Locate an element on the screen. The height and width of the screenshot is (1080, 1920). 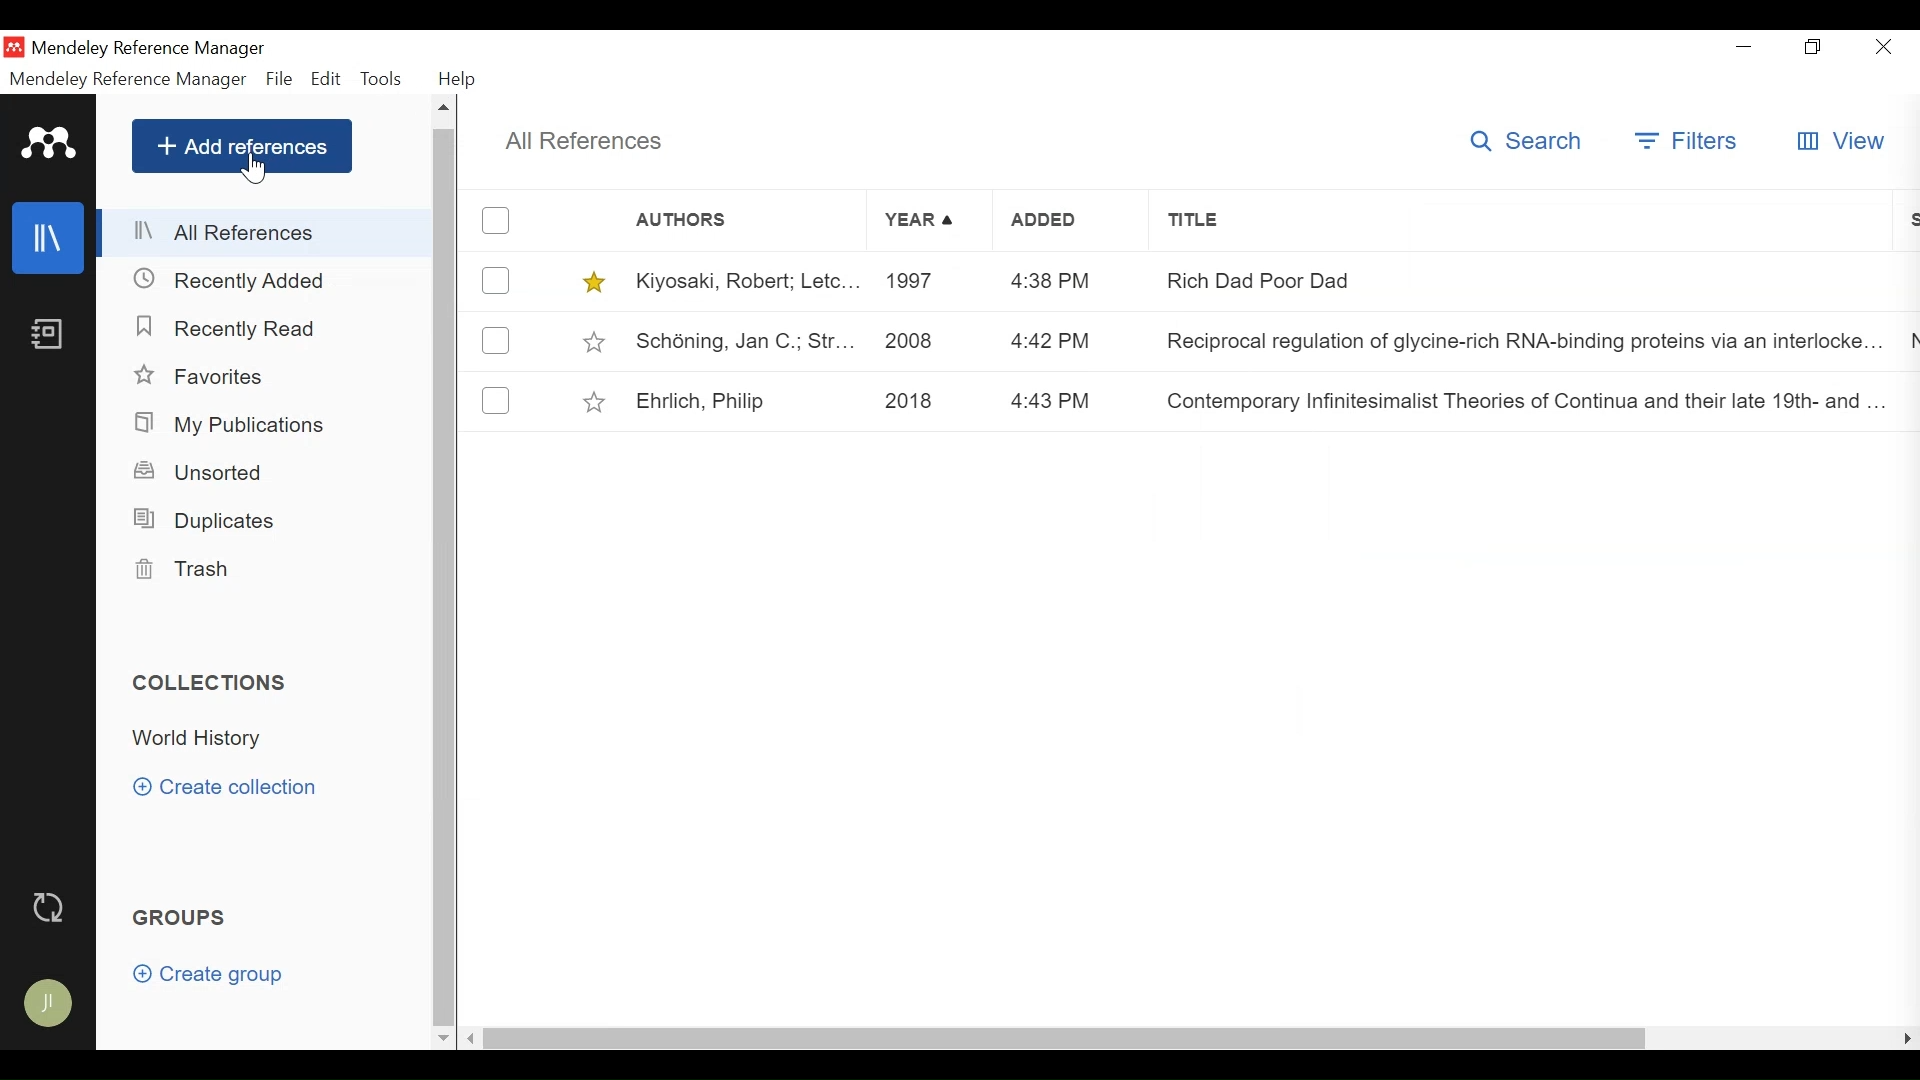
Groups  is located at coordinates (181, 919).